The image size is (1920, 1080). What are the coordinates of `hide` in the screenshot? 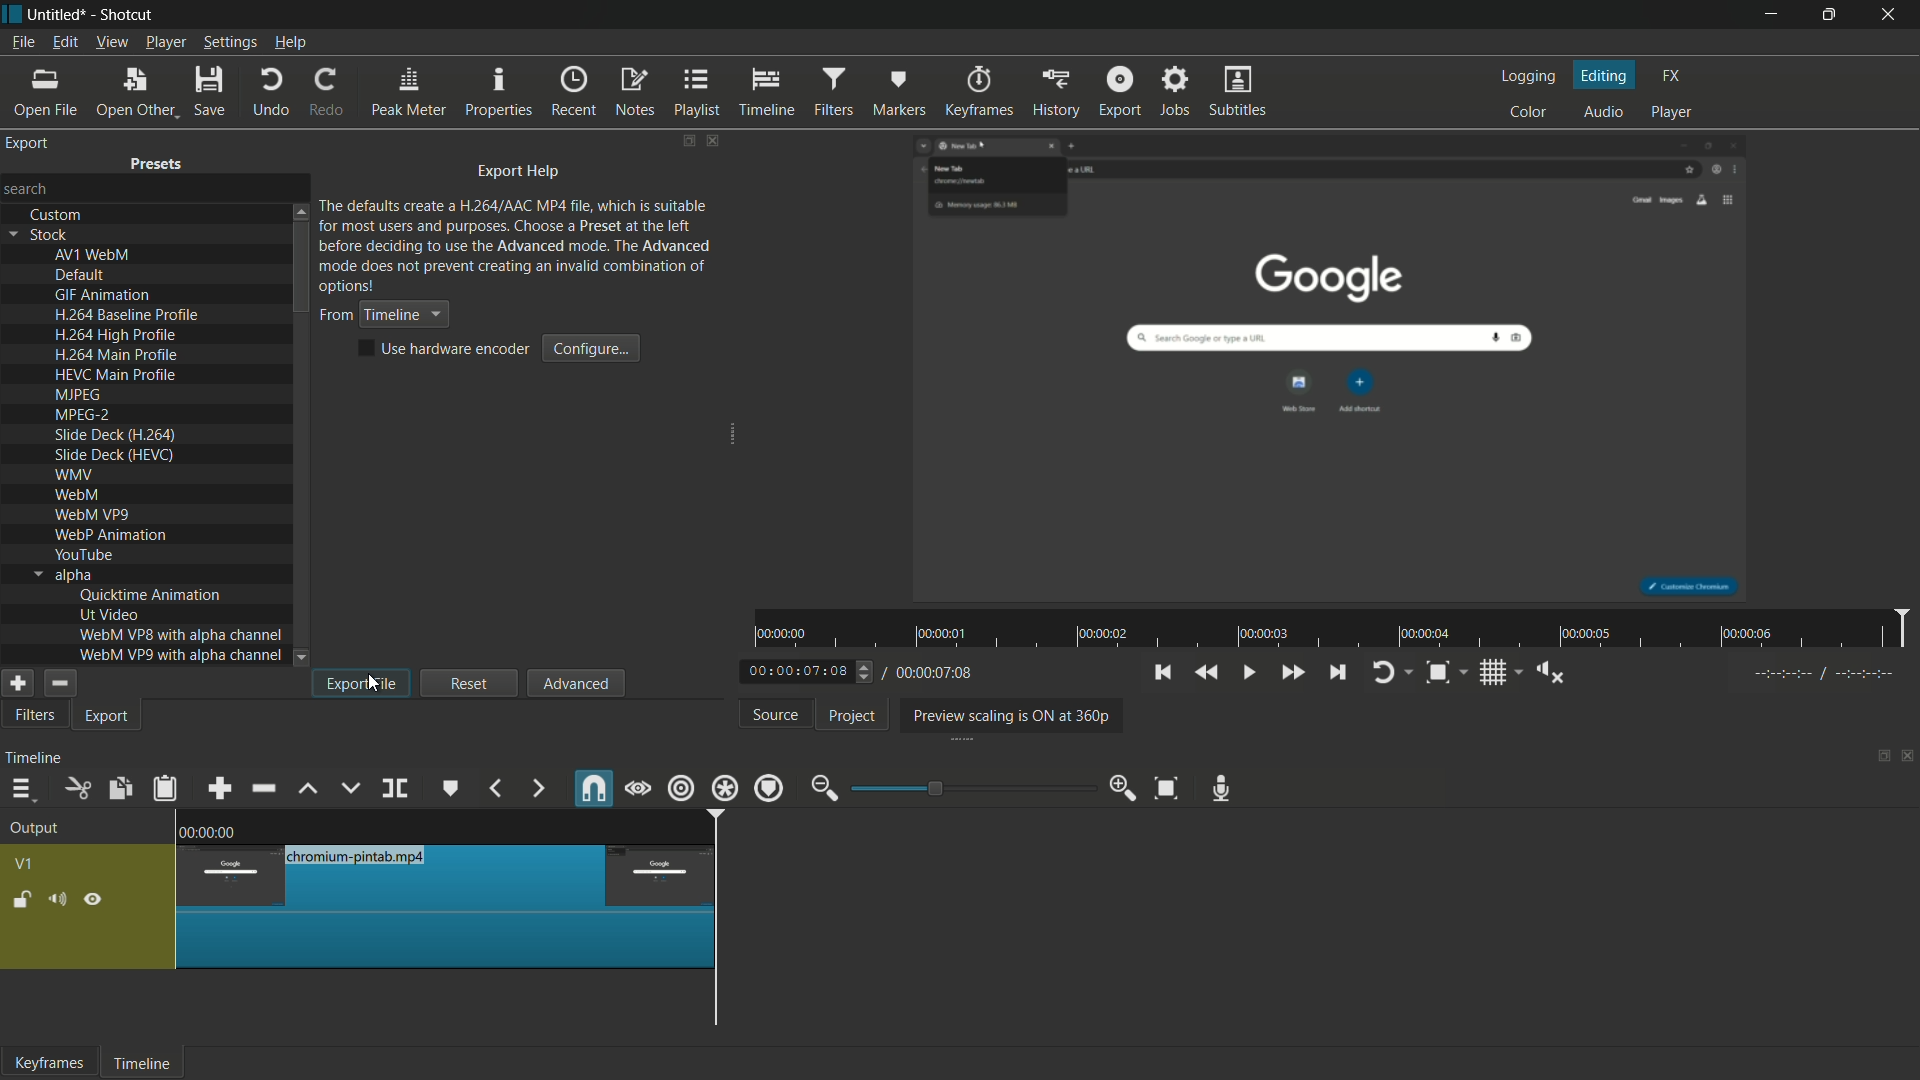 It's located at (94, 903).